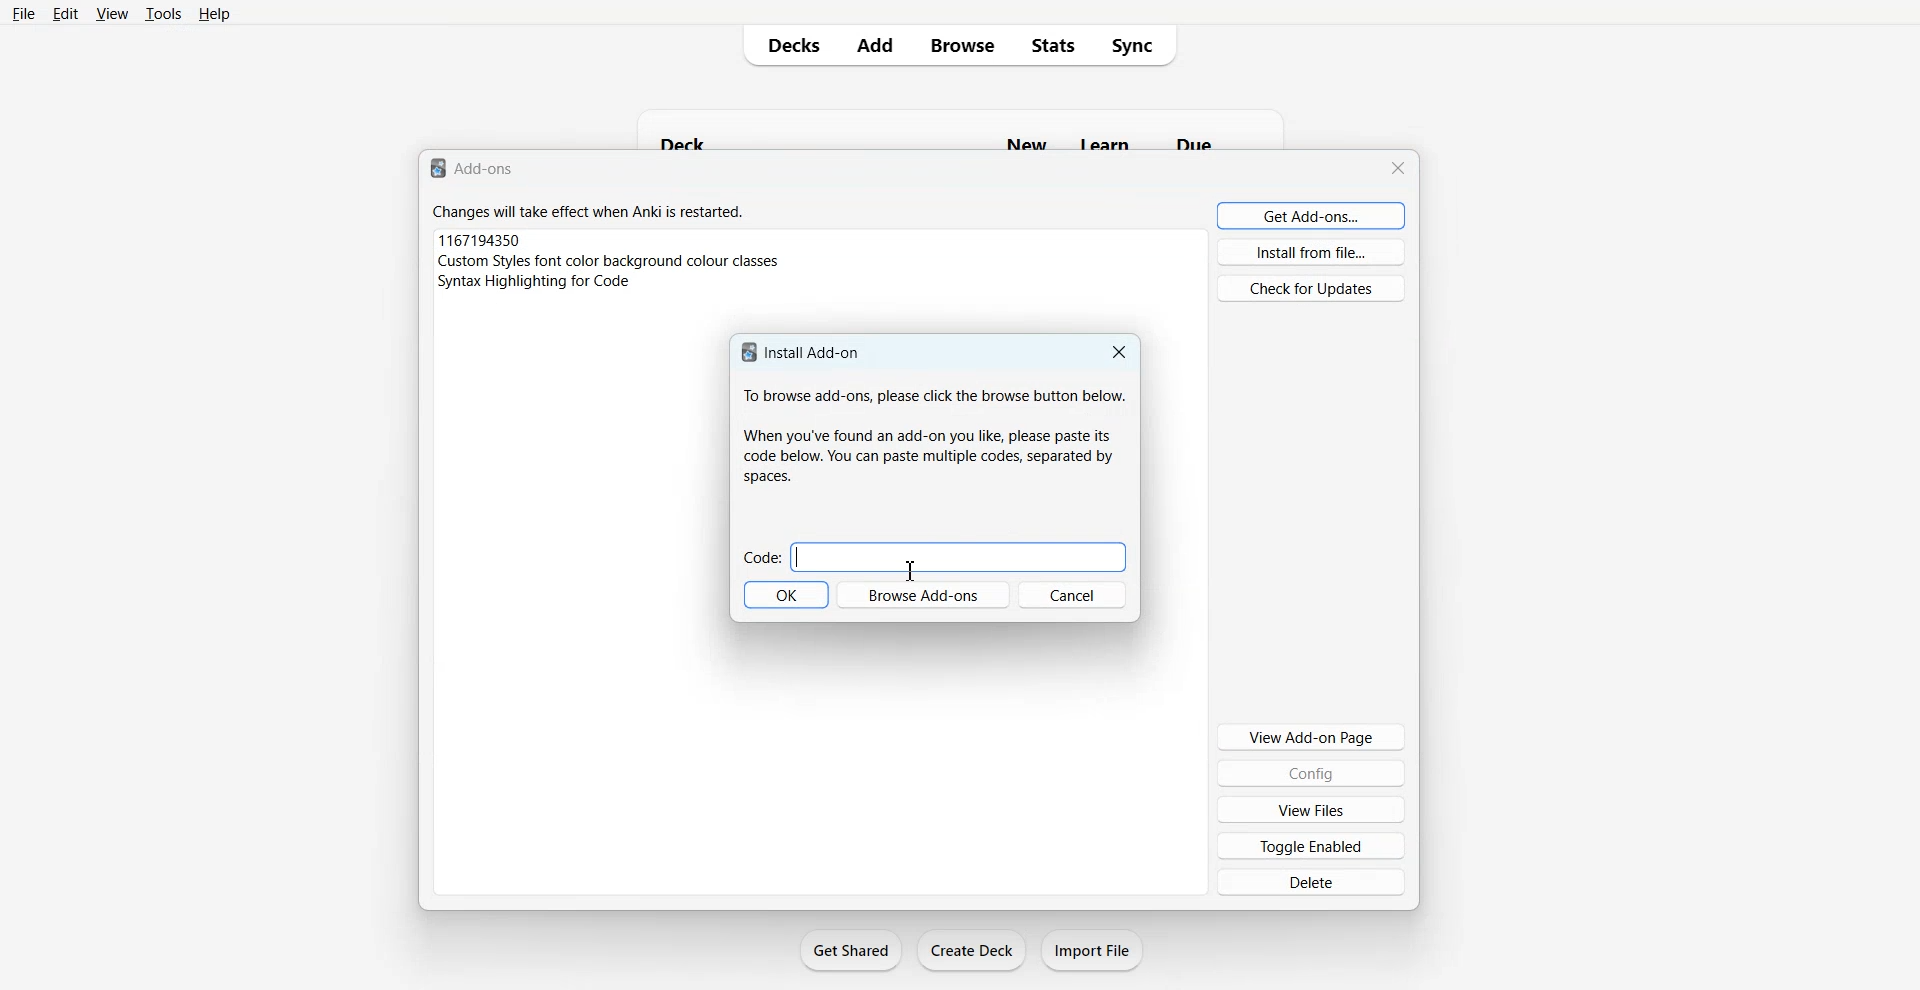  Describe the element at coordinates (802, 352) in the screenshot. I see `BY Install Add-on` at that location.